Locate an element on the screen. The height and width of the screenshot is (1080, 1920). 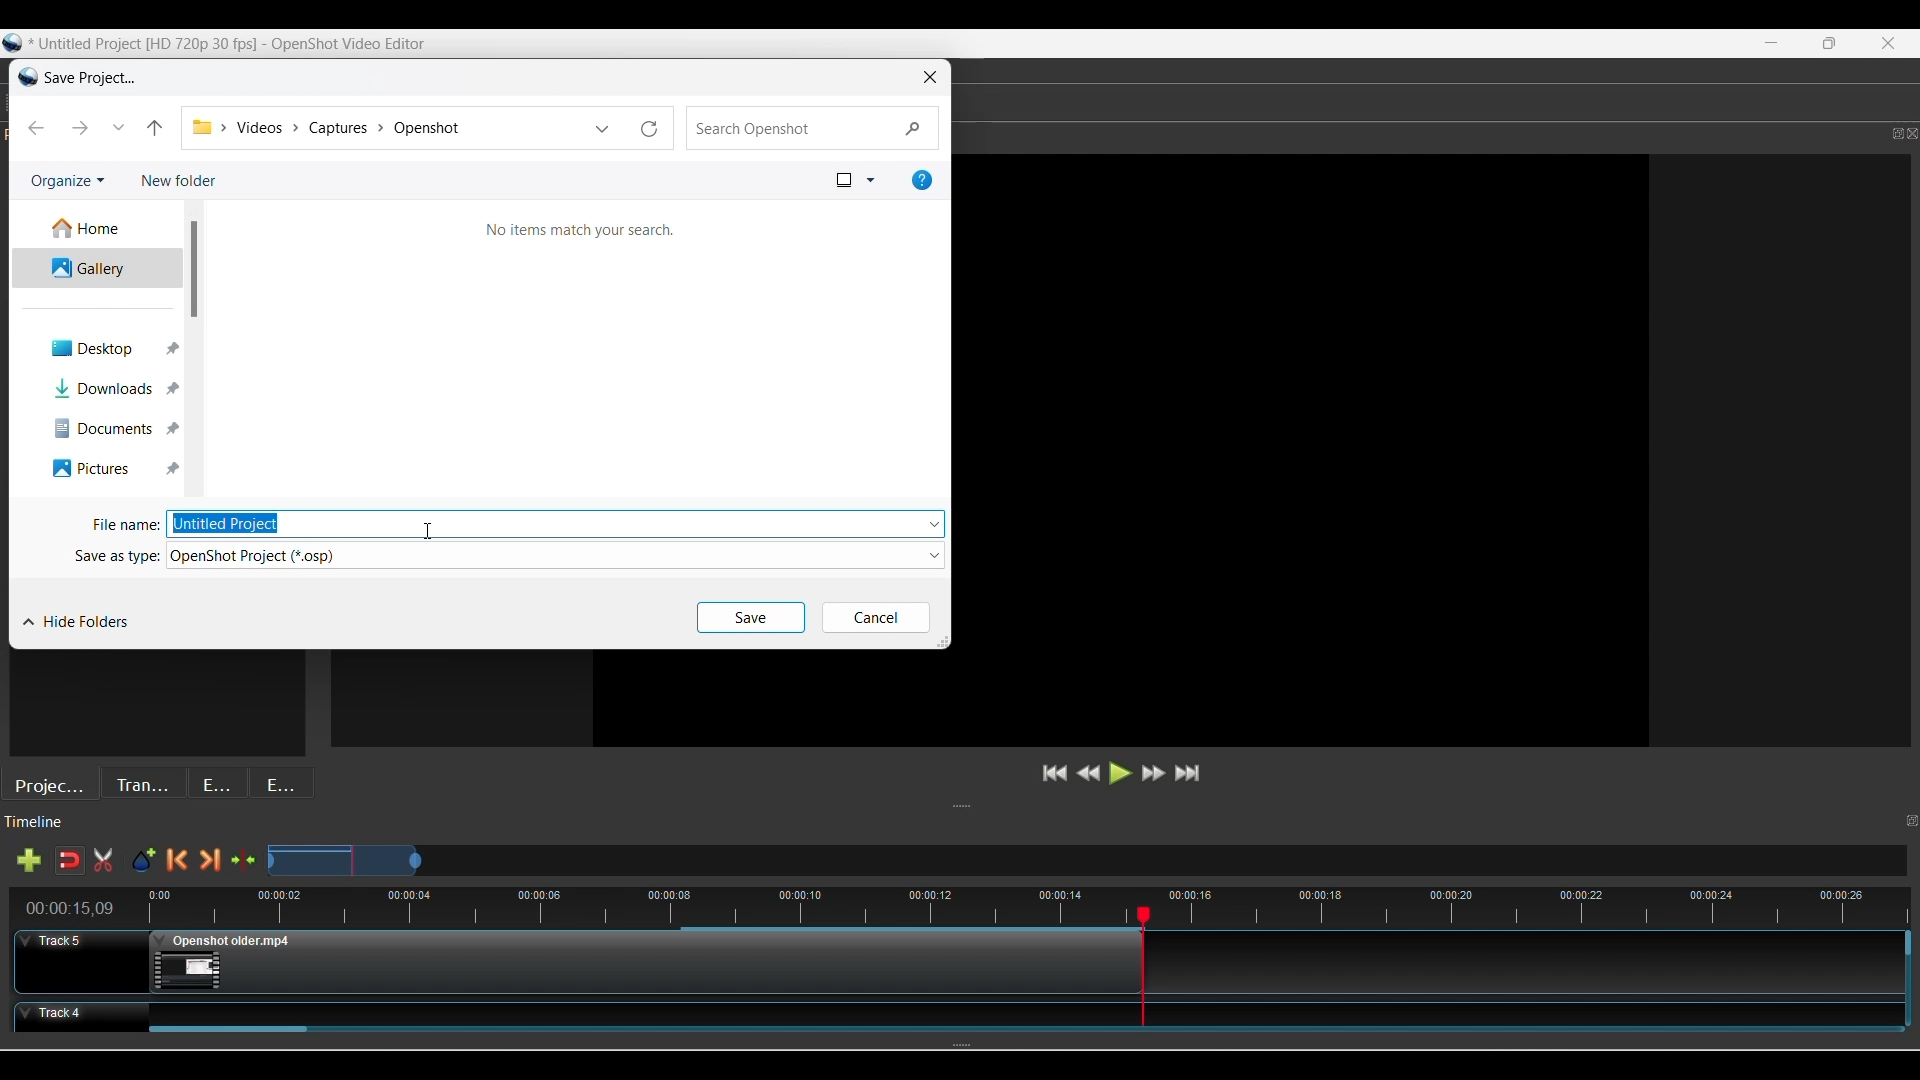
Play is located at coordinates (1122, 773).